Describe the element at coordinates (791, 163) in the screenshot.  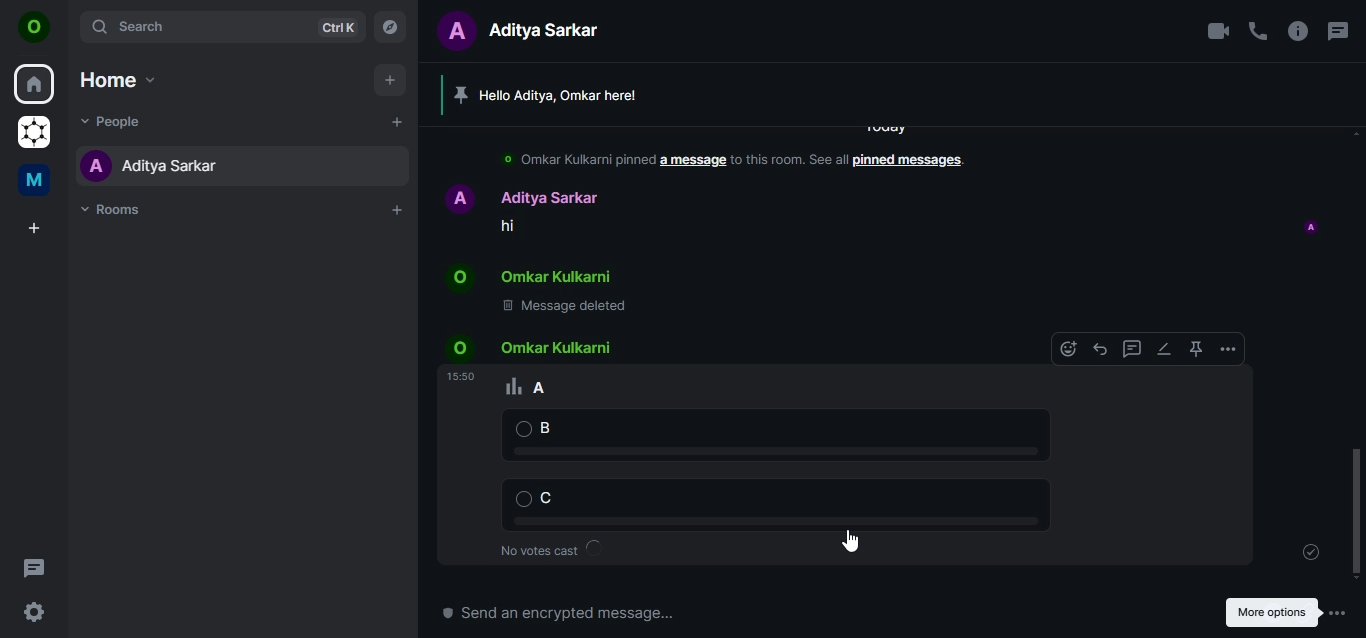
I see `to this room.see all` at that location.